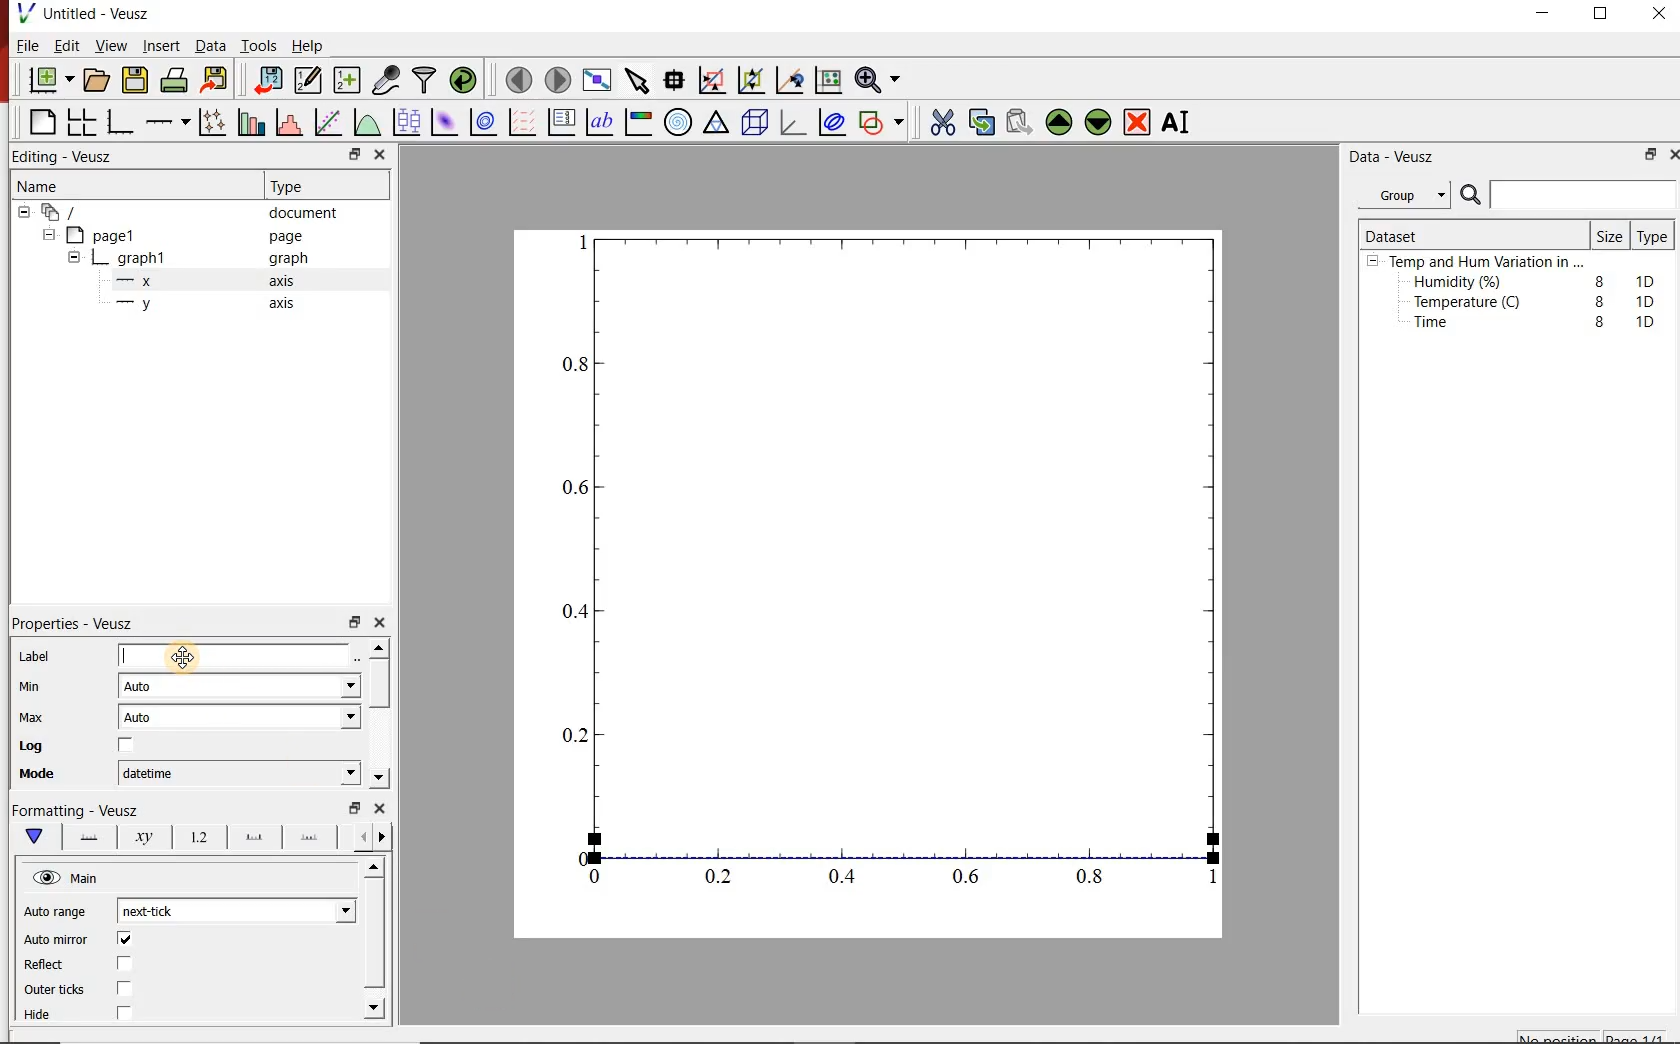  I want to click on tick labels, so click(198, 837).